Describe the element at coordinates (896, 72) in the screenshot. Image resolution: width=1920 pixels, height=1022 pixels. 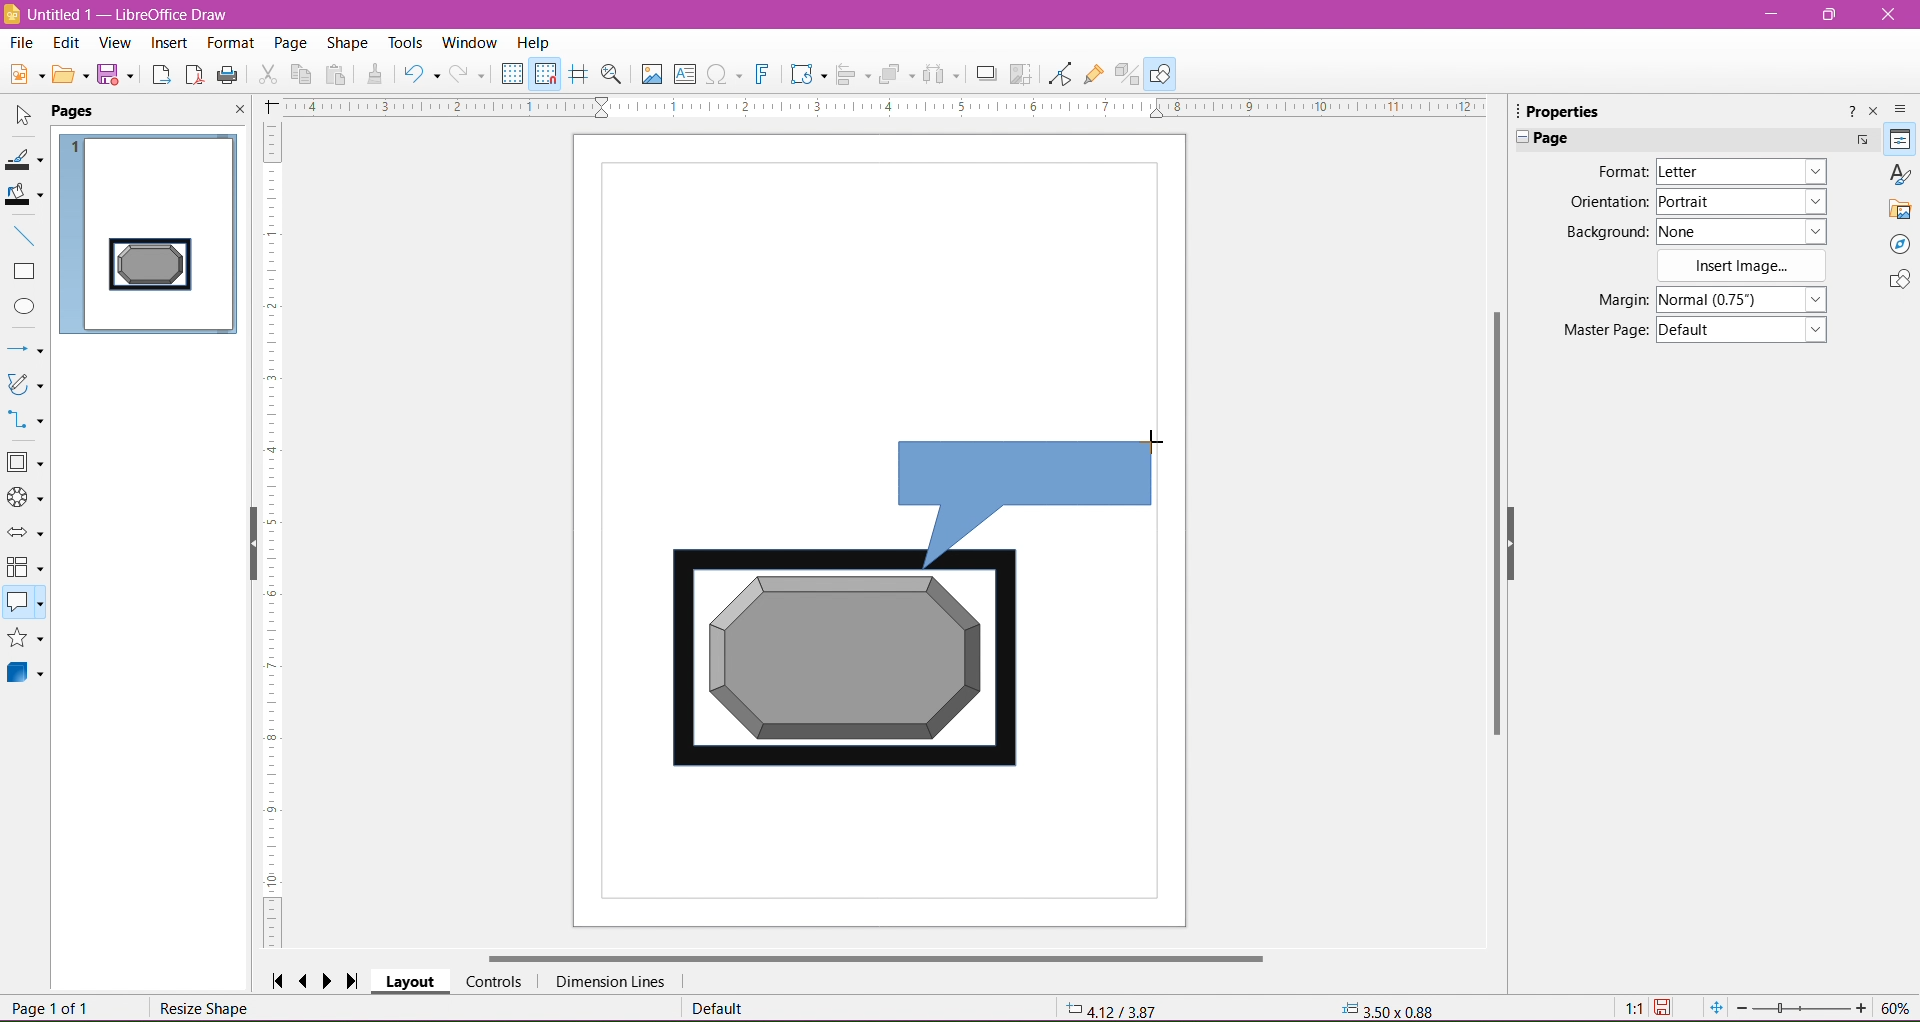
I see `Arrange` at that location.